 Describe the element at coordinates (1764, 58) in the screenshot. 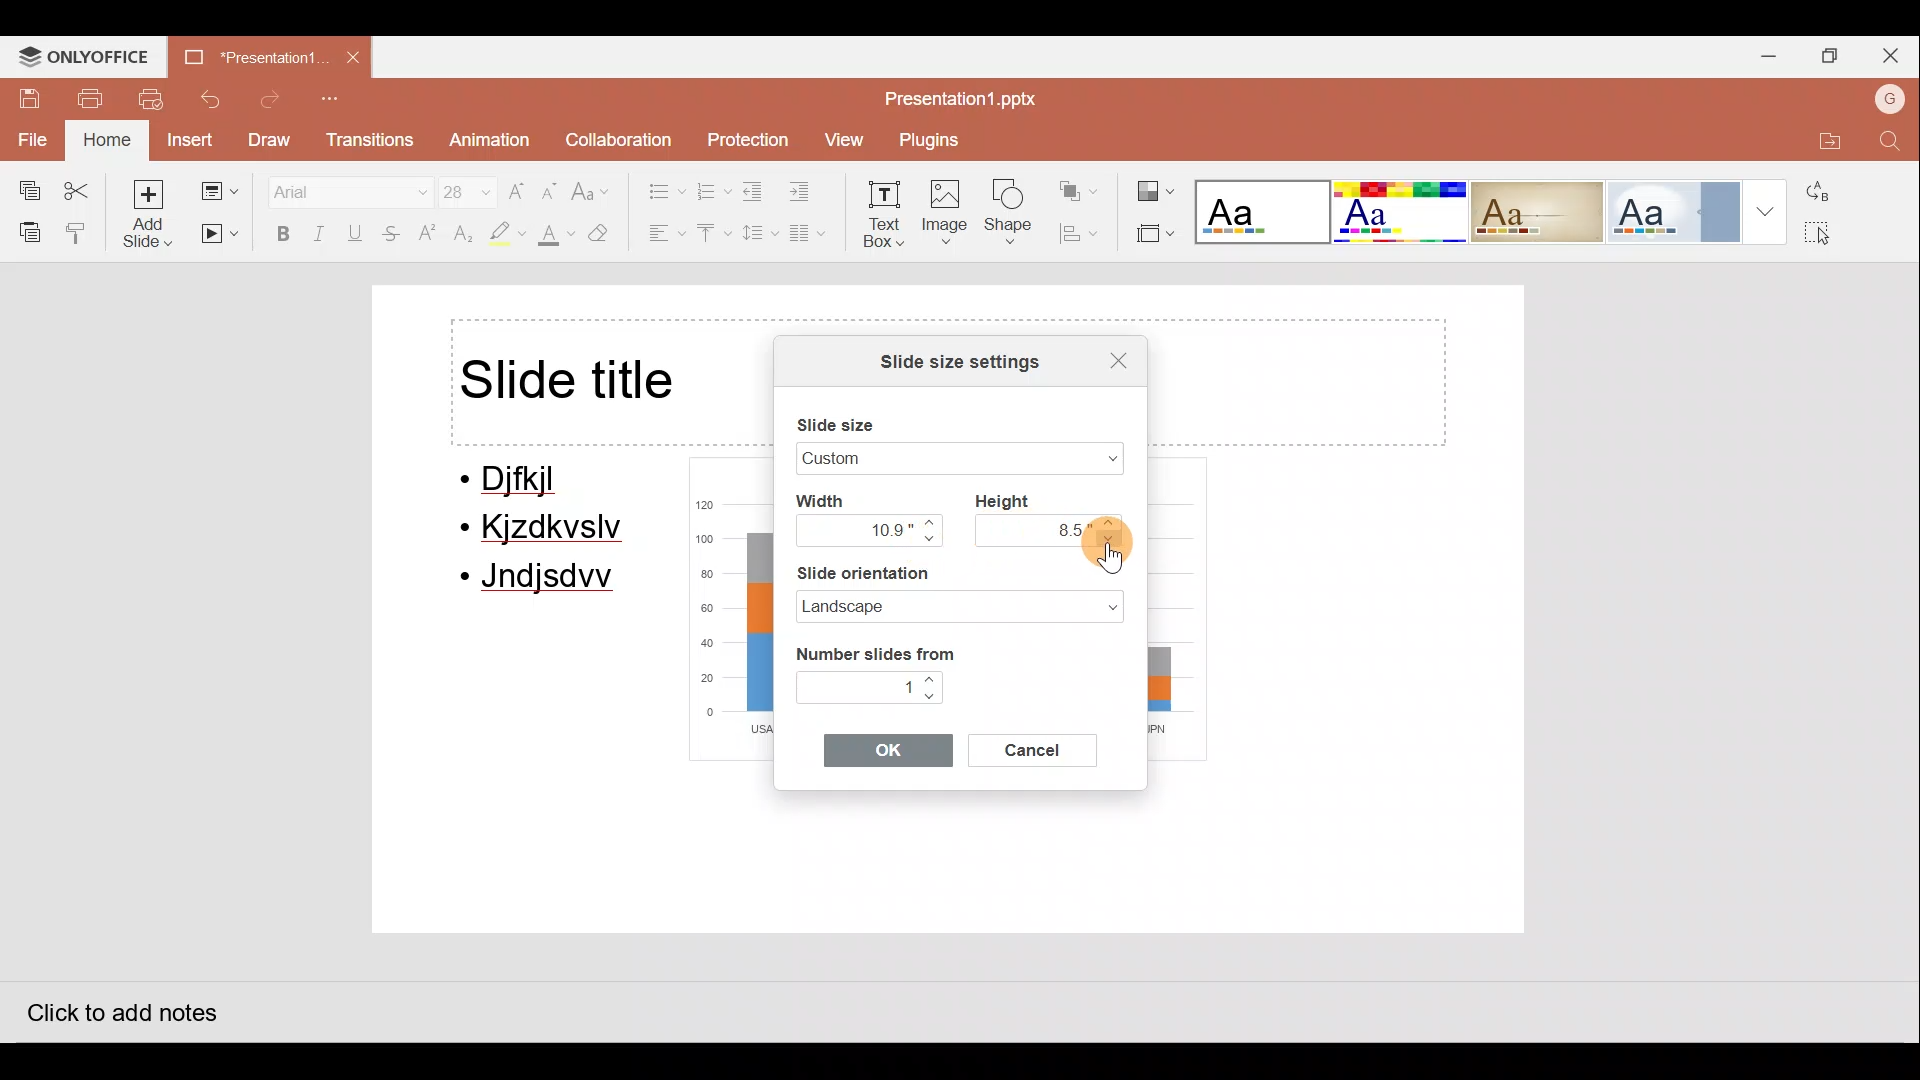

I see `Minimize` at that location.